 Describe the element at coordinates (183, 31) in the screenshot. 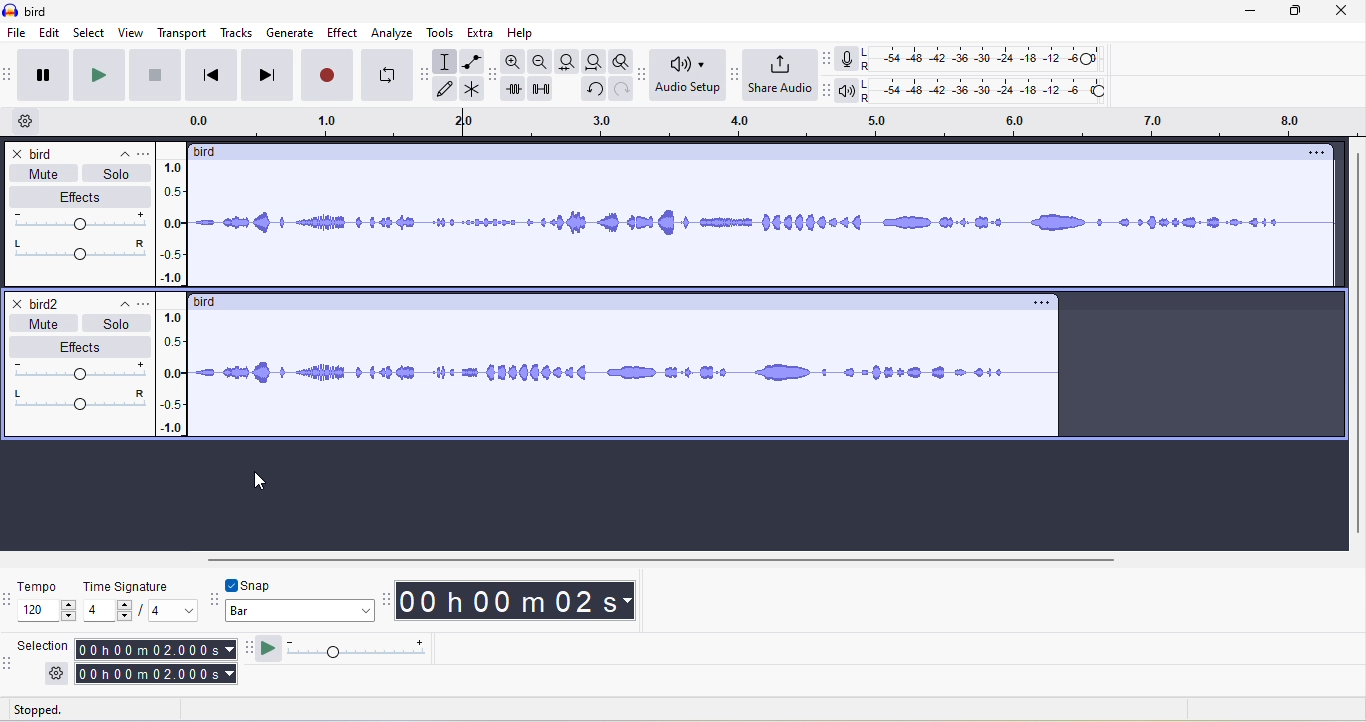

I see `transport` at that location.